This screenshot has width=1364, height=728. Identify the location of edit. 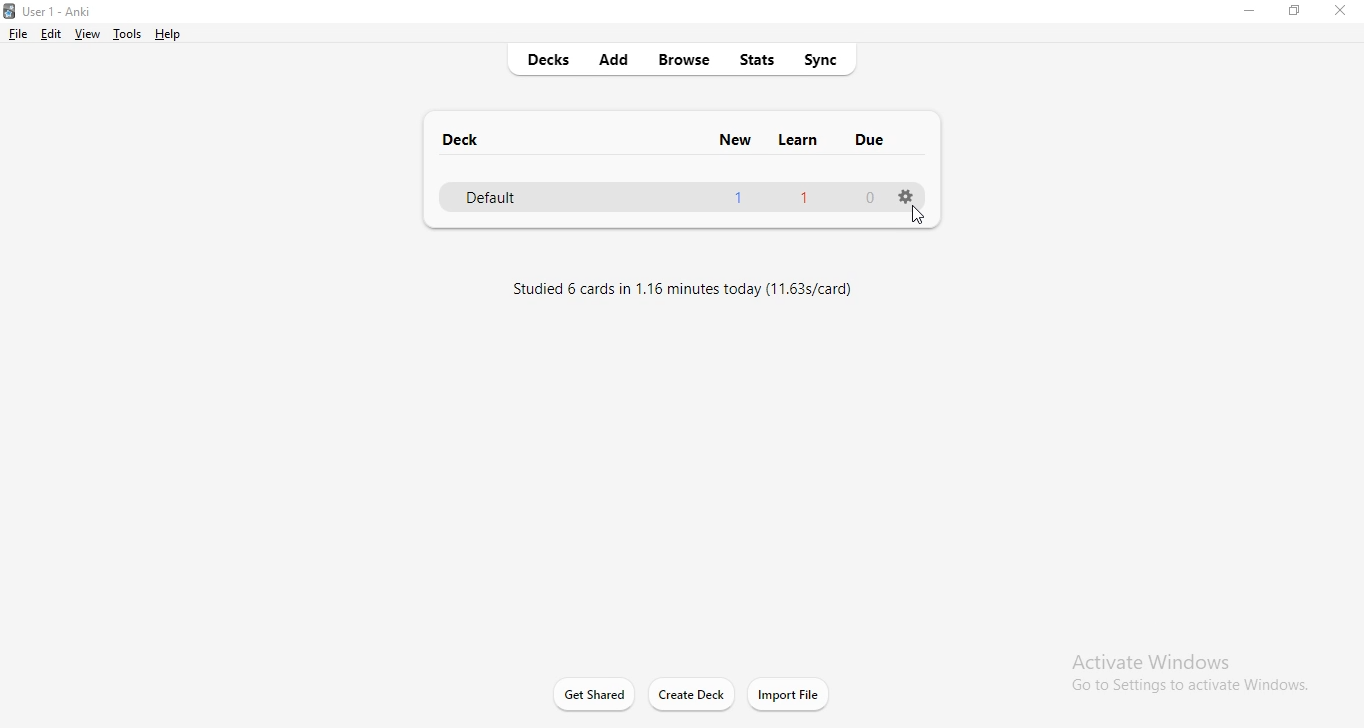
(49, 33).